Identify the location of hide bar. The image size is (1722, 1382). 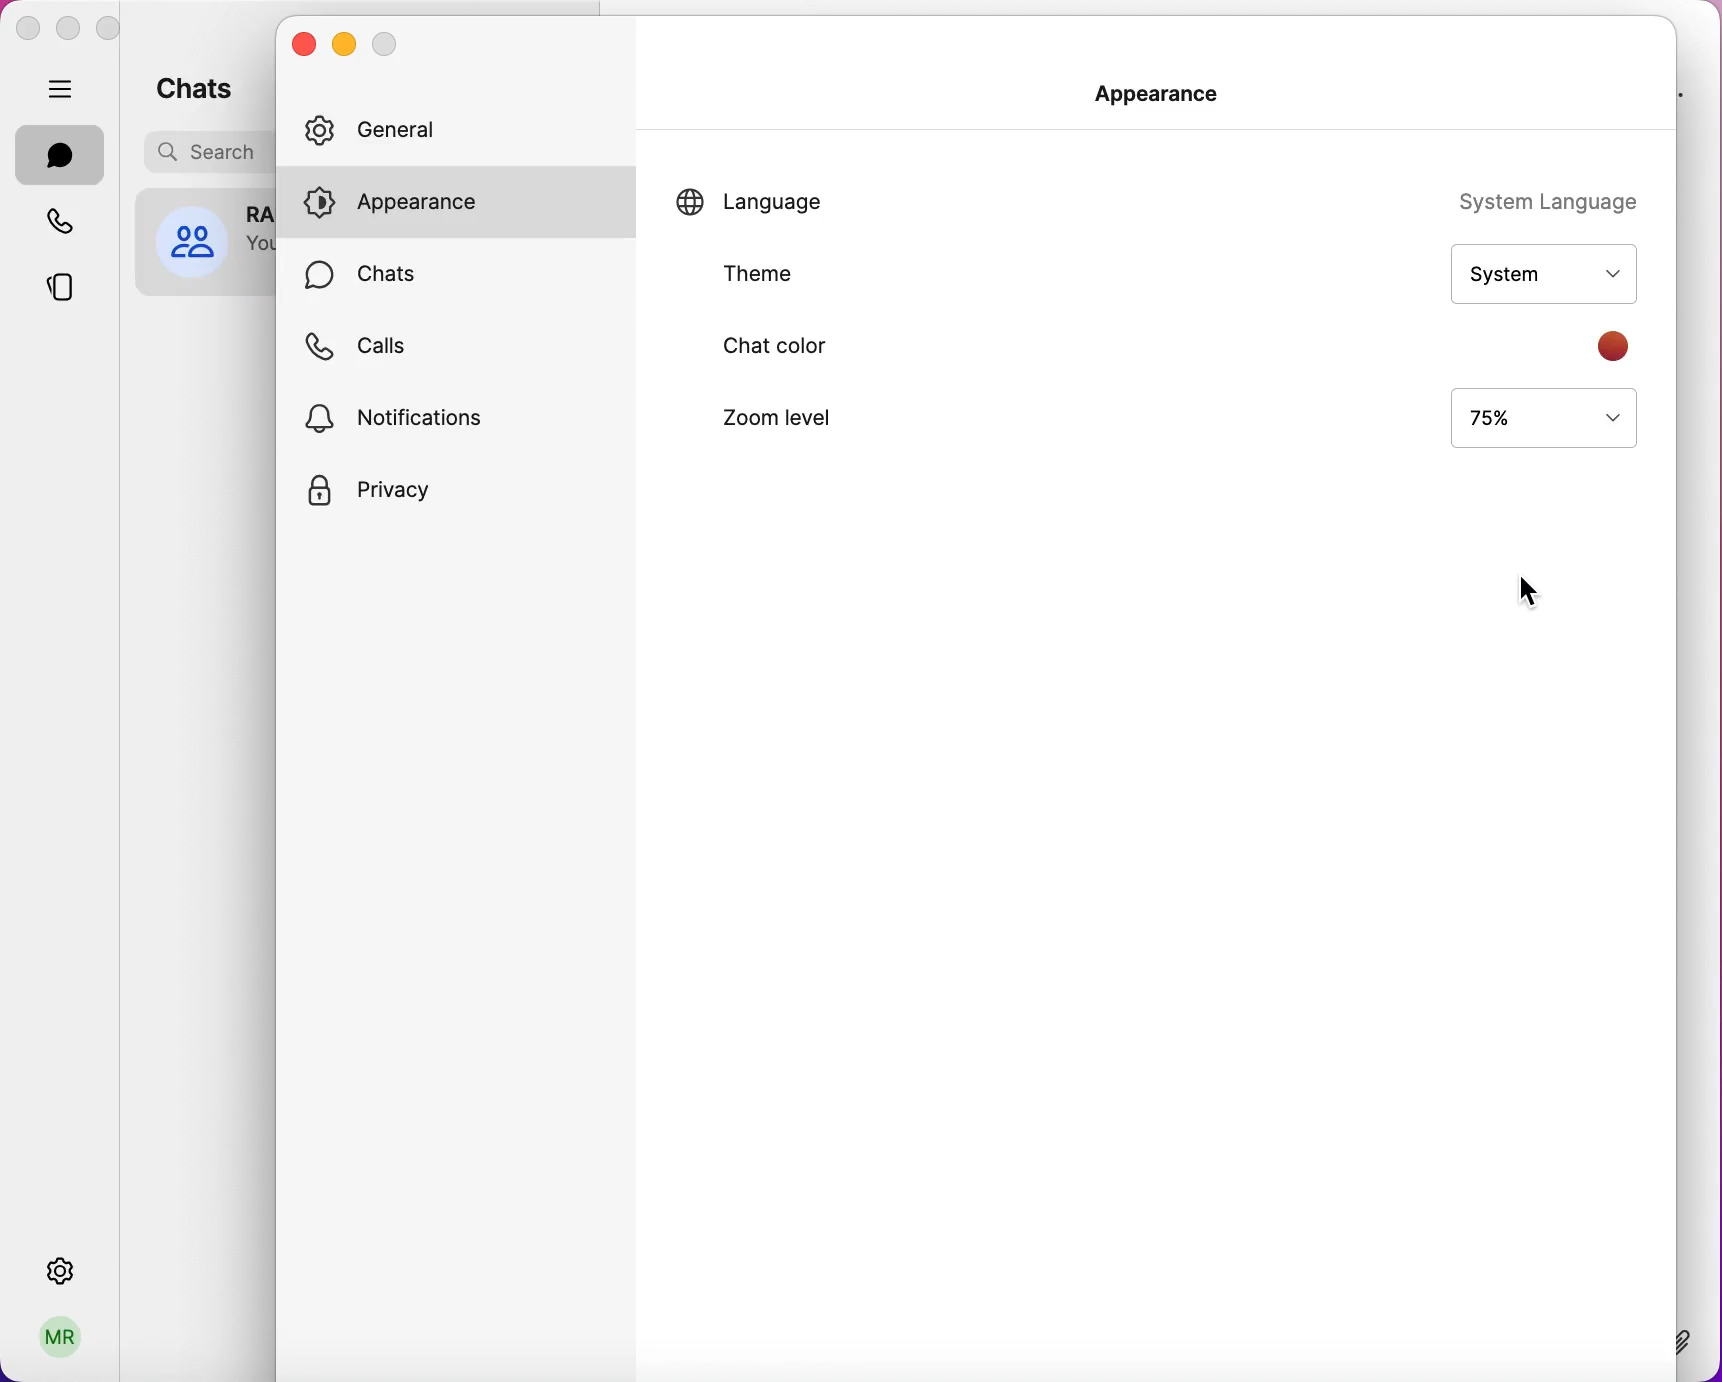
(65, 90).